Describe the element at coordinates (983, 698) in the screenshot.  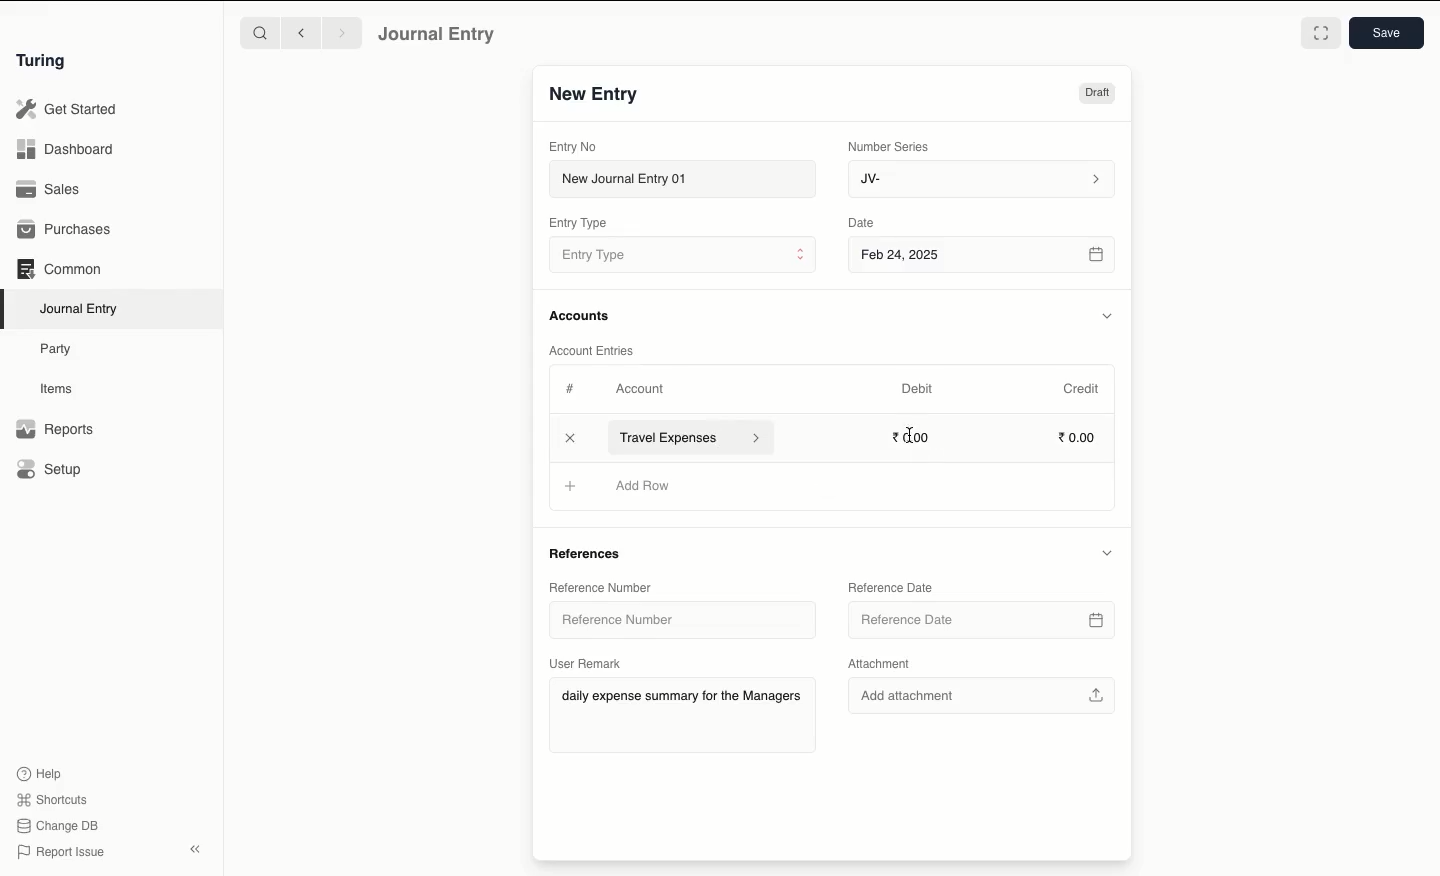
I see `Add attachment` at that location.